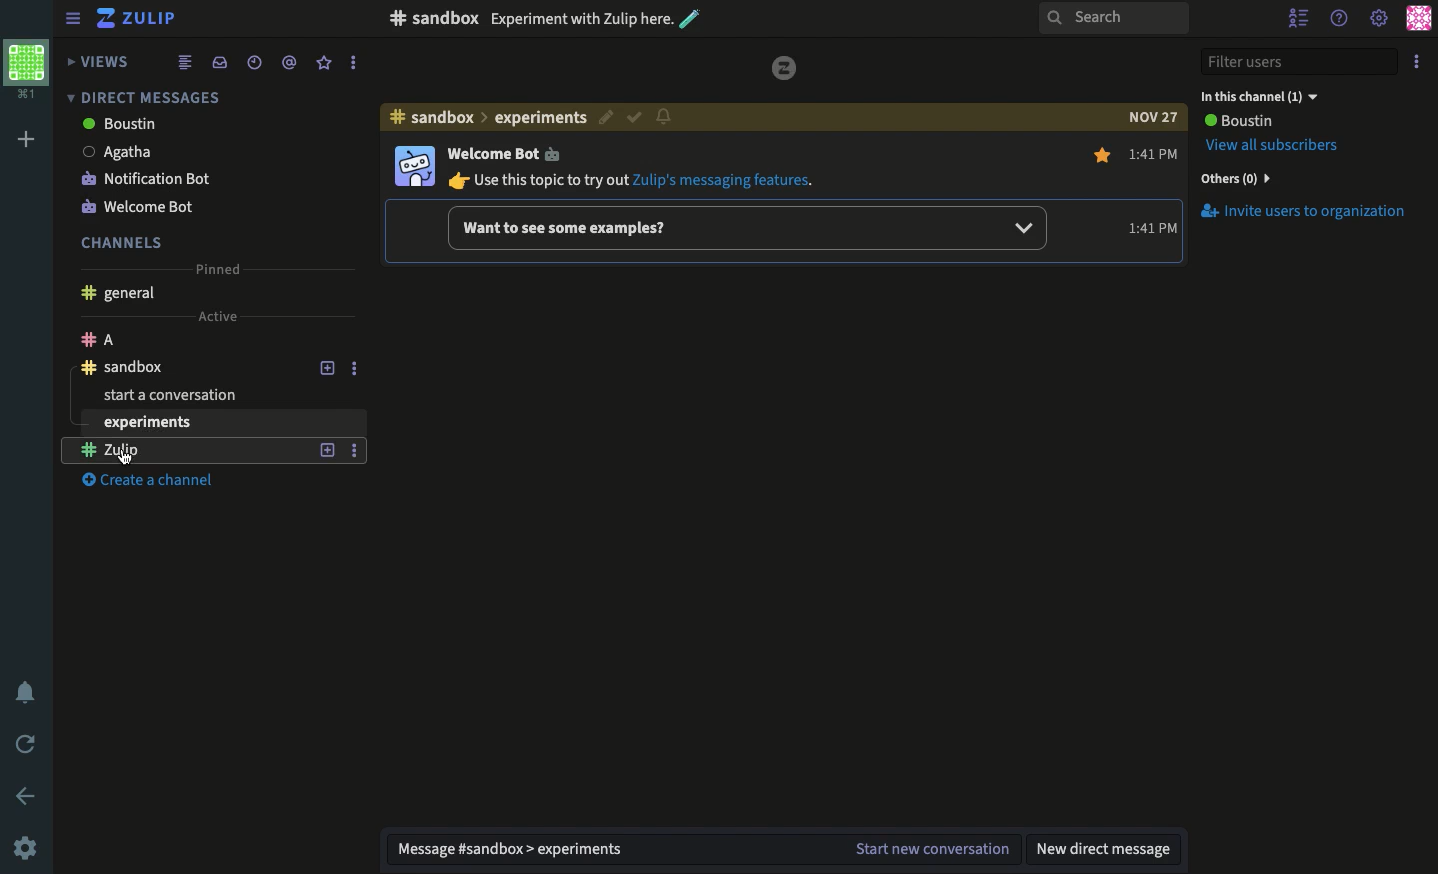 This screenshot has width=1438, height=874. Describe the element at coordinates (433, 18) in the screenshot. I see `# sandbox` at that location.